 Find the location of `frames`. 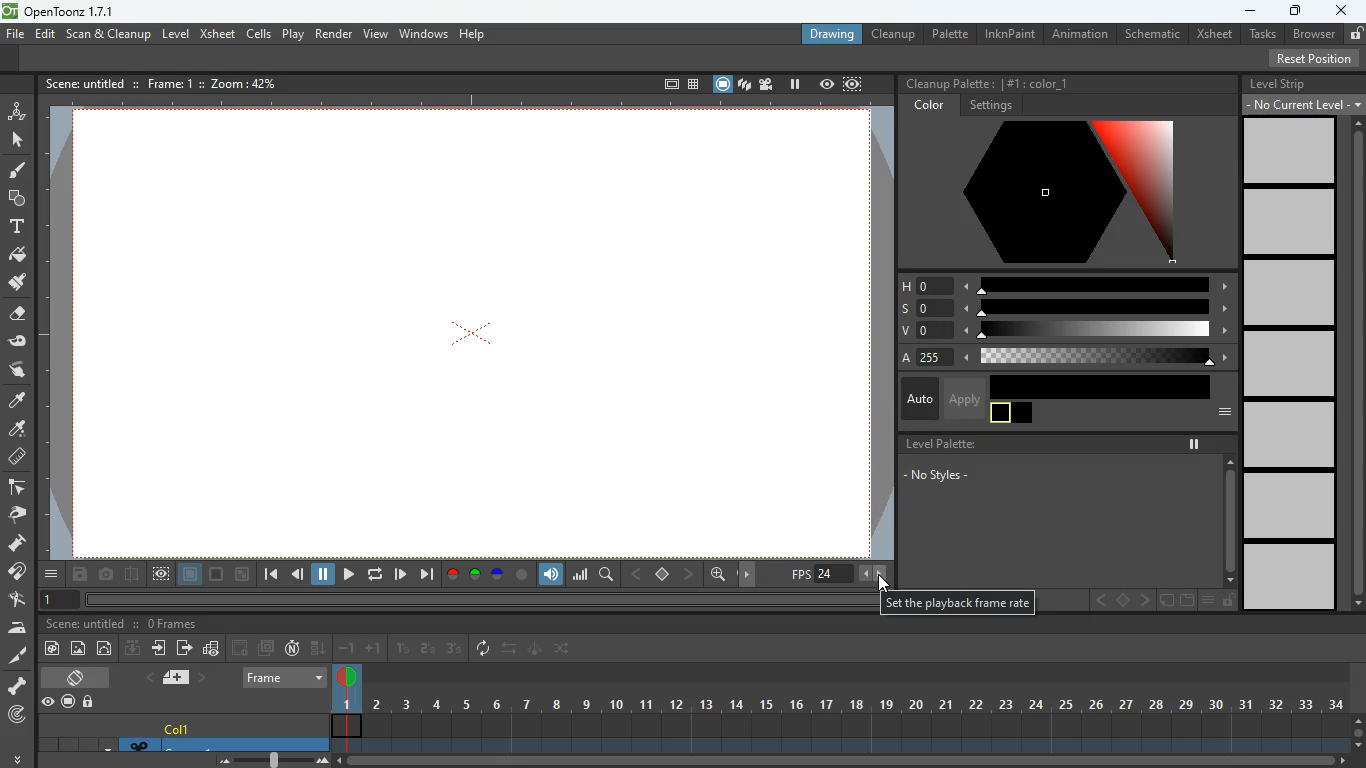

frames is located at coordinates (839, 708).